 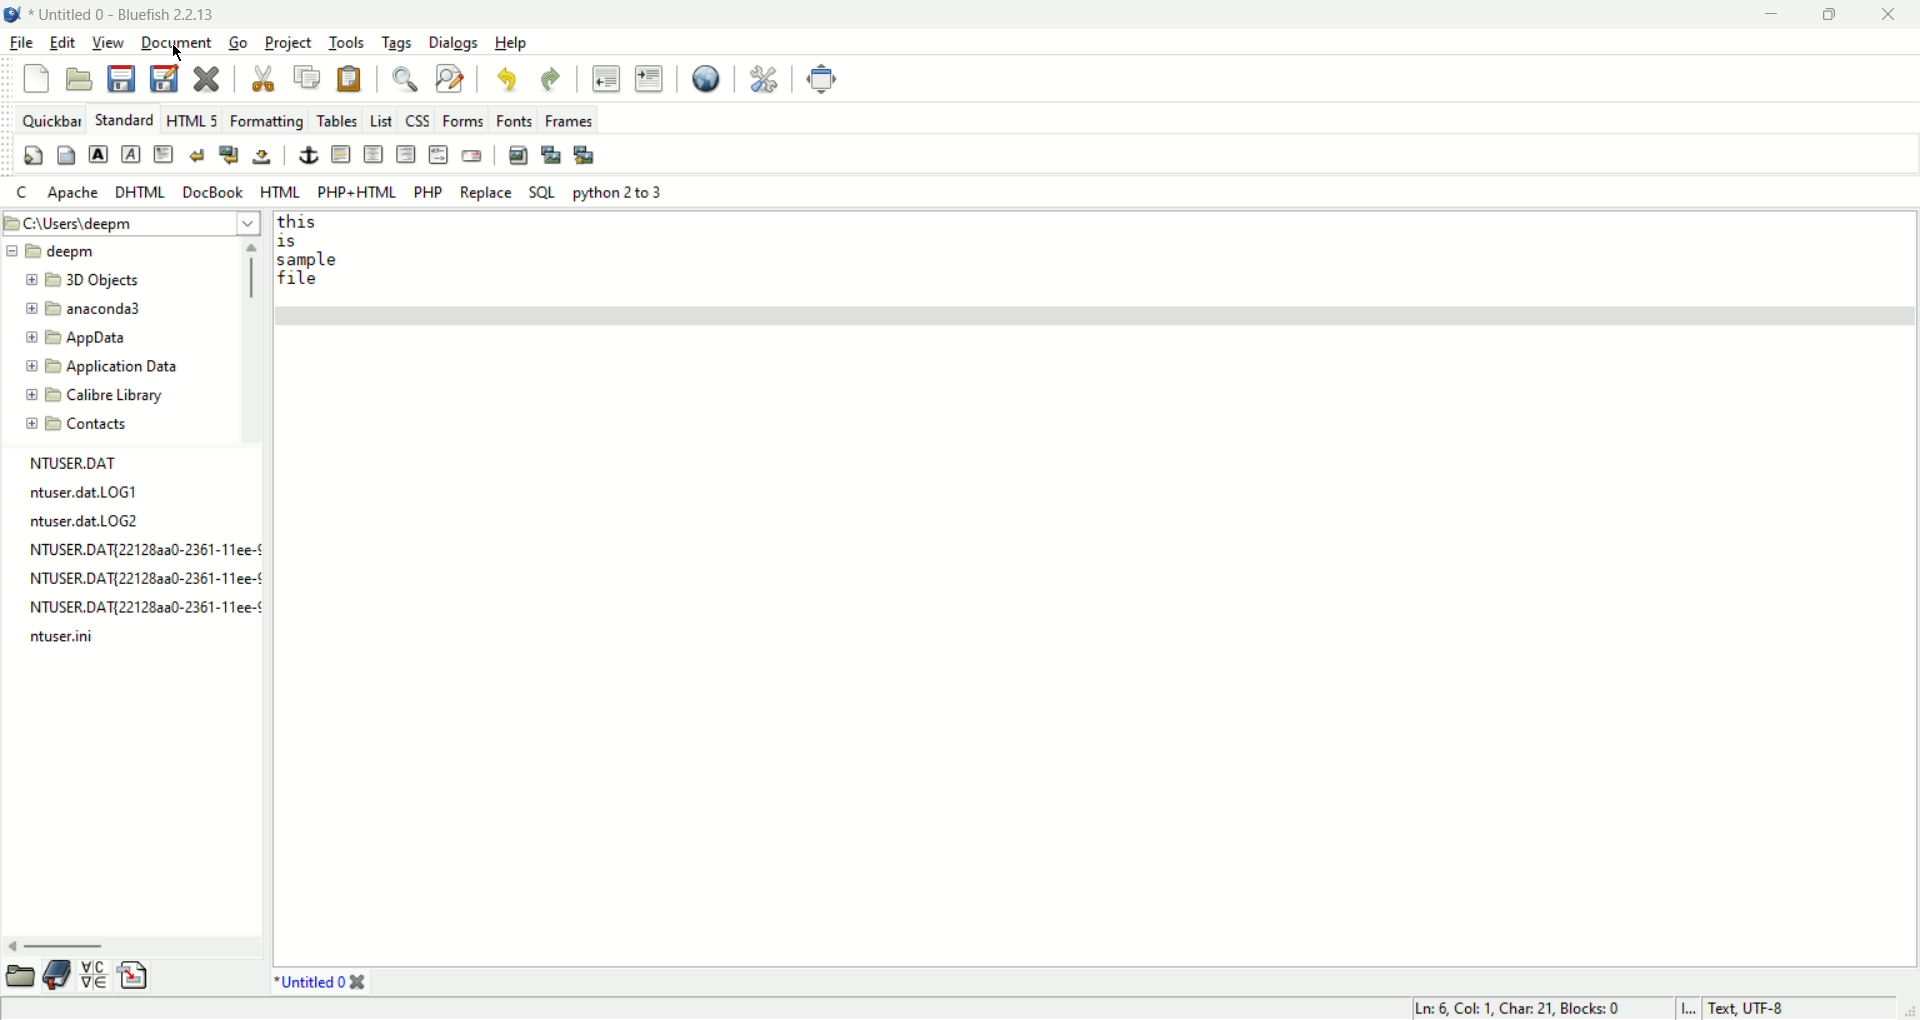 What do you see at coordinates (265, 154) in the screenshot?
I see `non breaking space` at bounding box center [265, 154].